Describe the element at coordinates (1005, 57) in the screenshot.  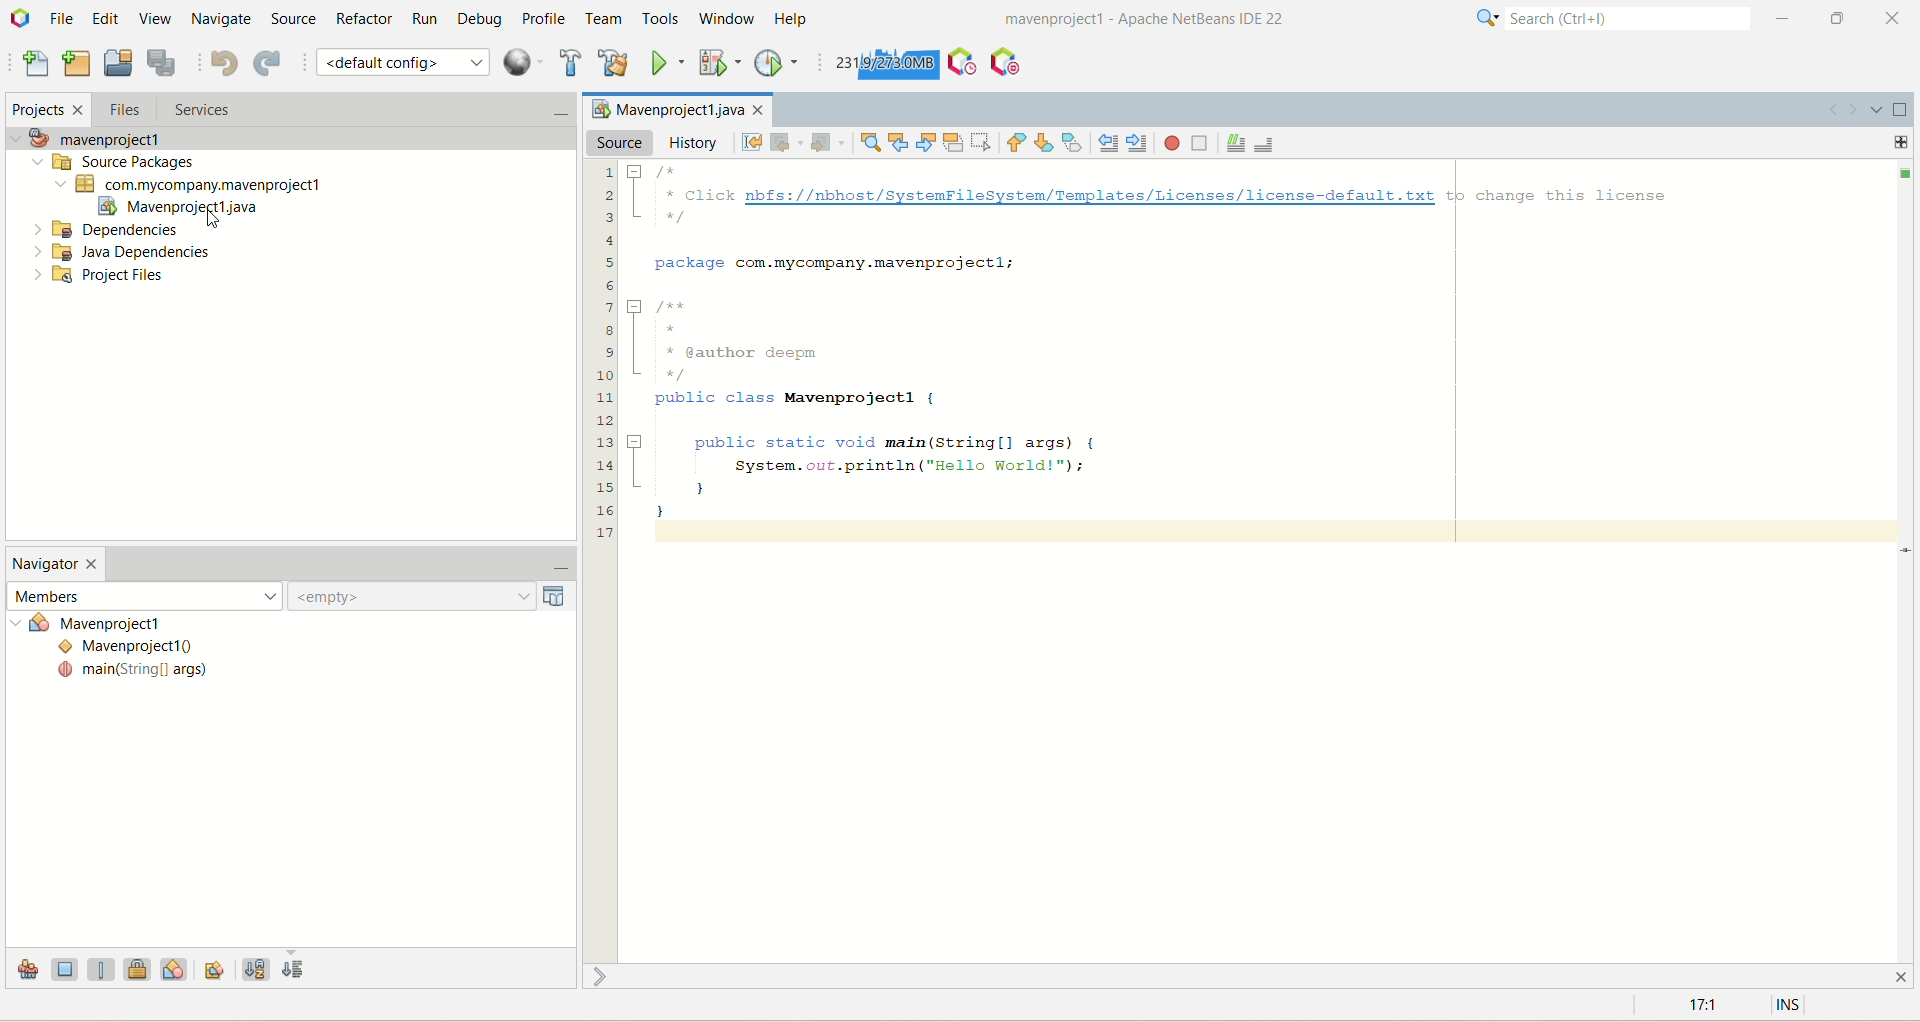
I see `pause` at that location.